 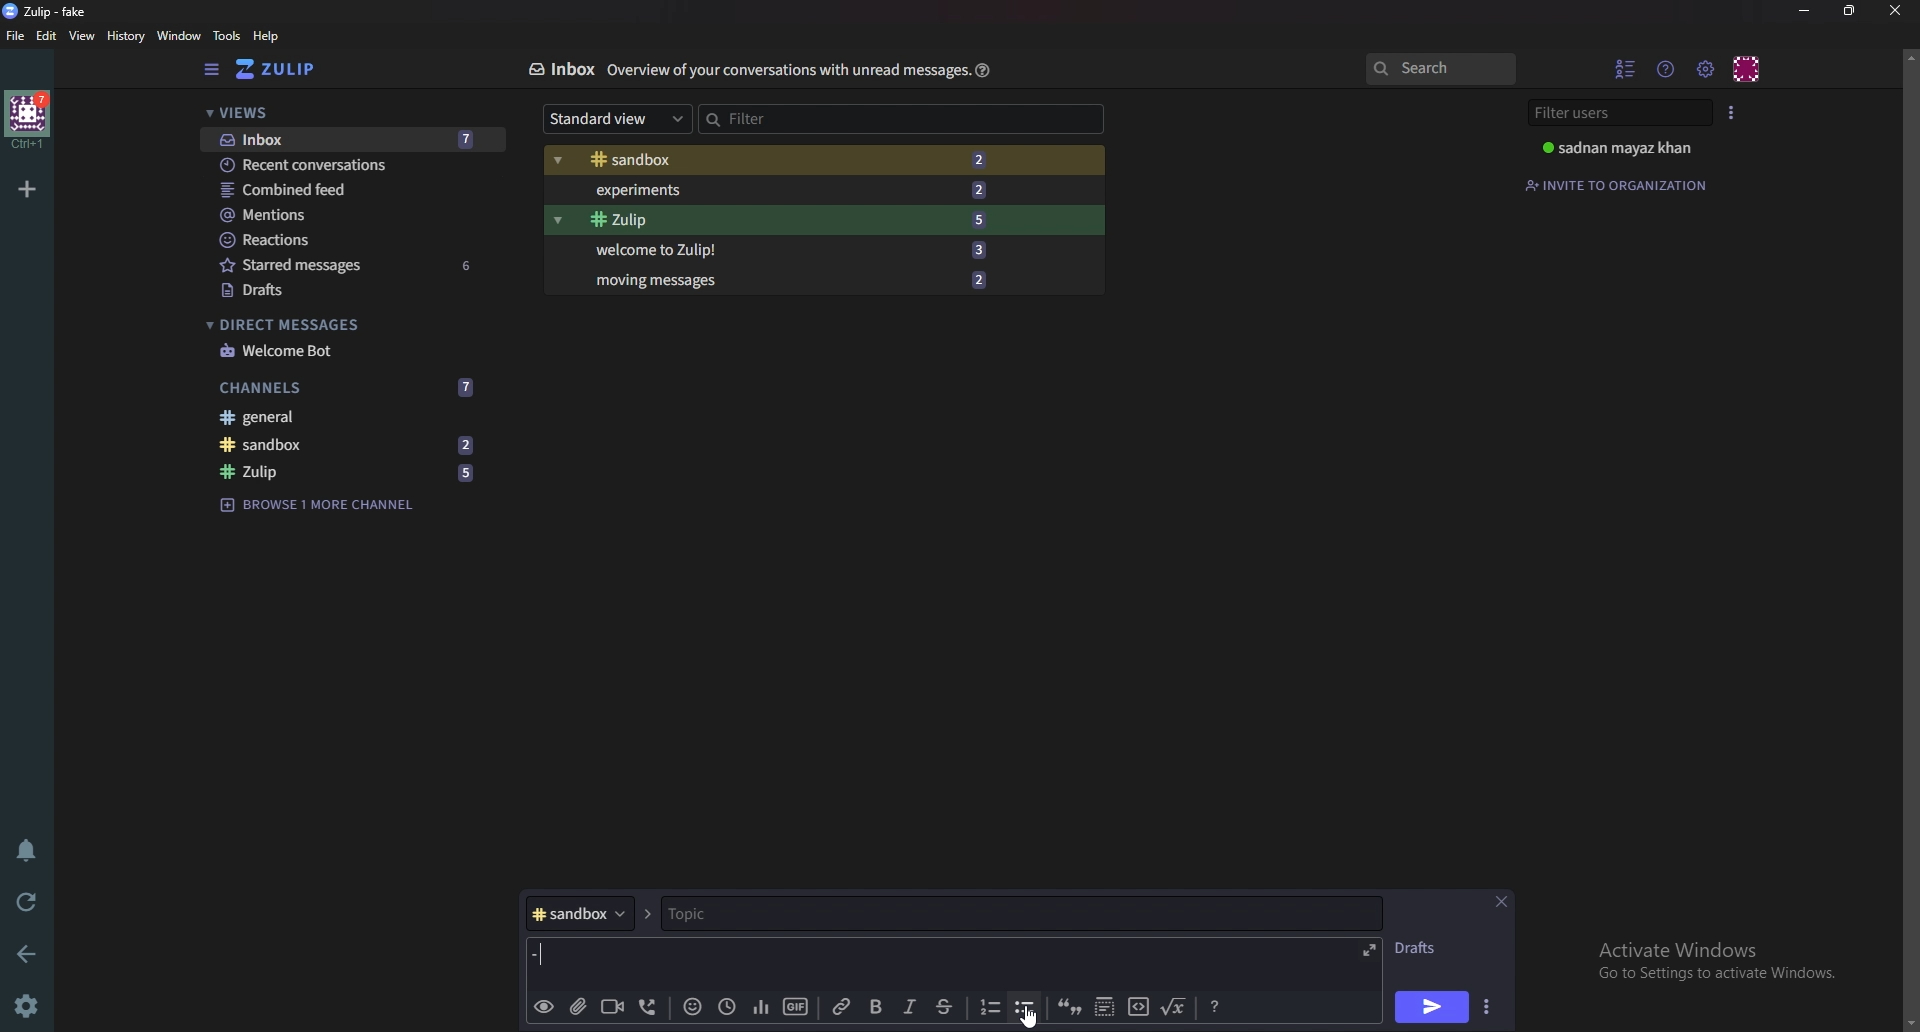 I want to click on User list style, so click(x=1731, y=112).